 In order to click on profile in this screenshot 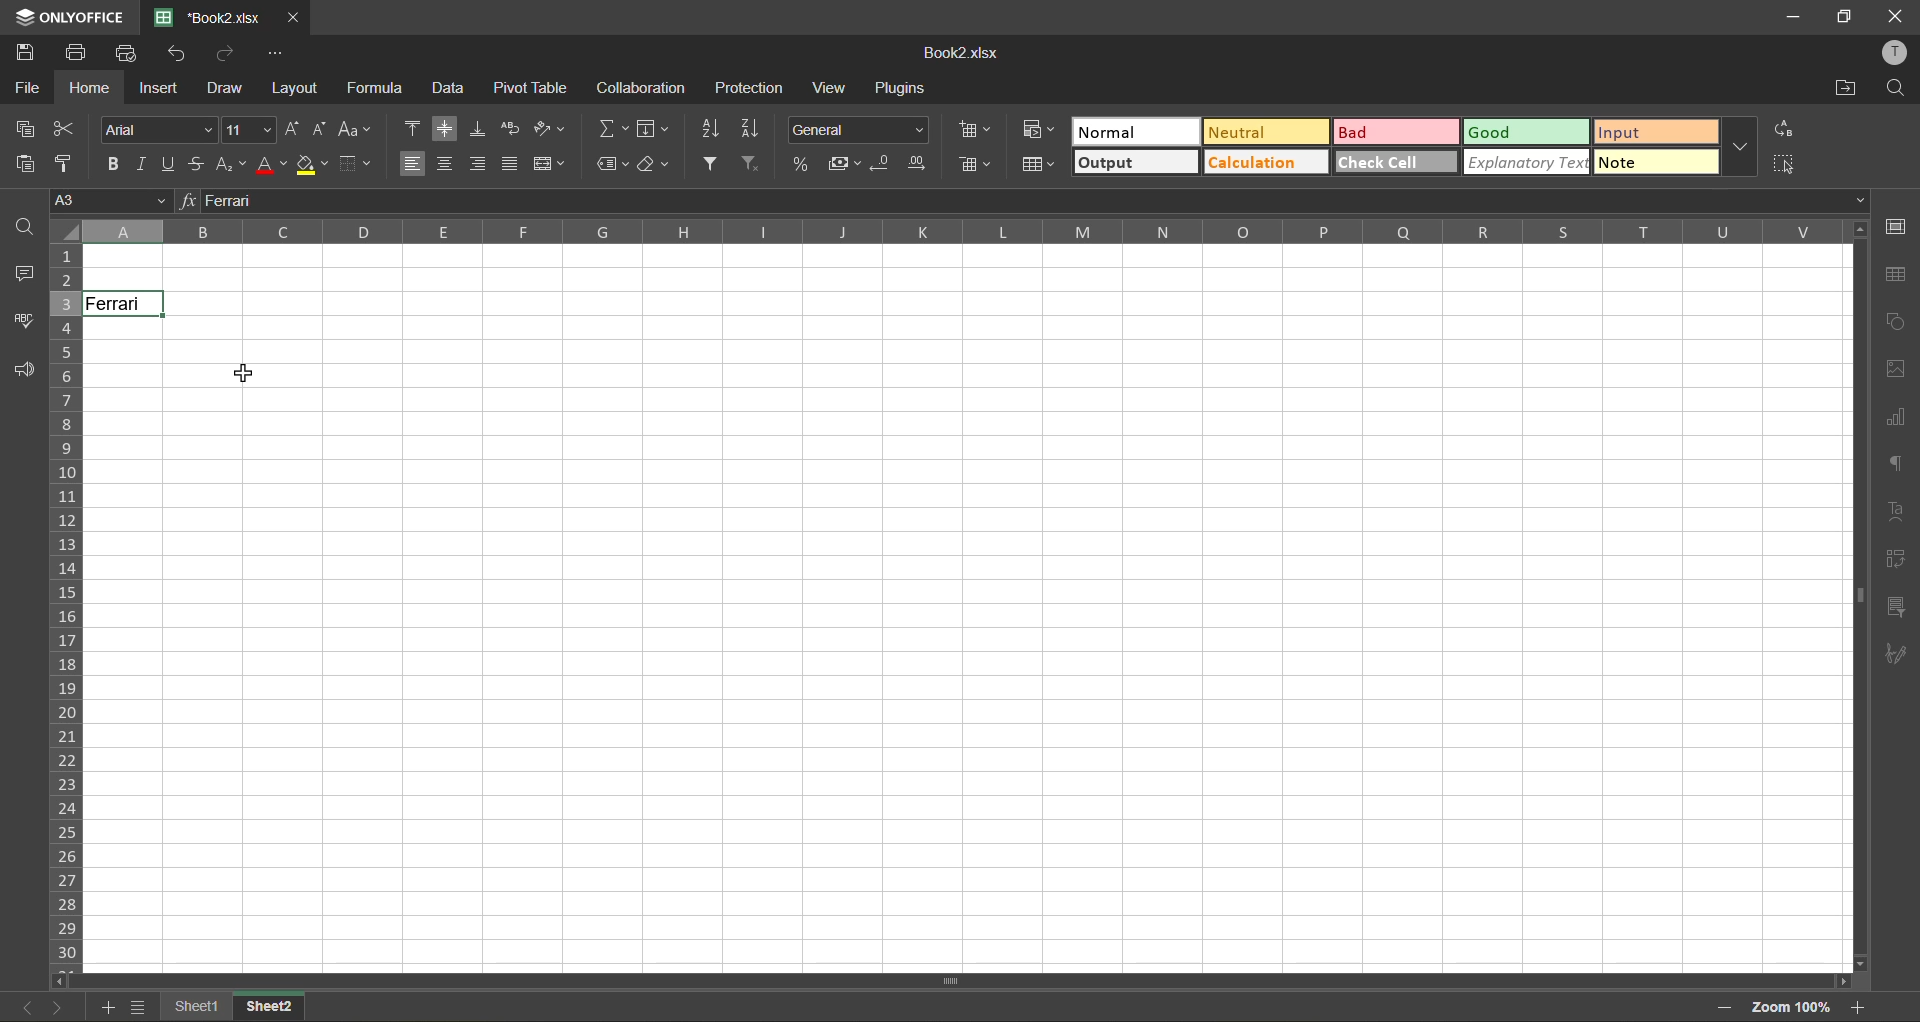, I will do `click(1897, 54)`.